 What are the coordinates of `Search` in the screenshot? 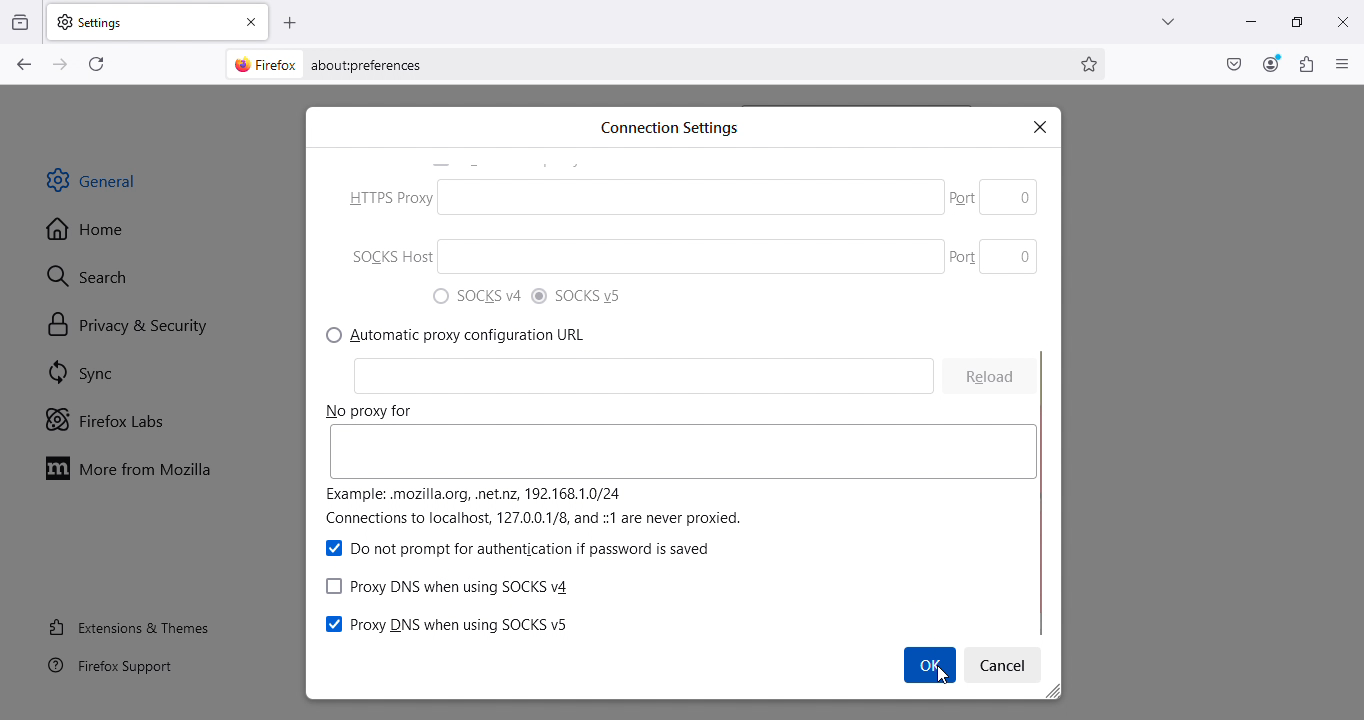 It's located at (99, 273).